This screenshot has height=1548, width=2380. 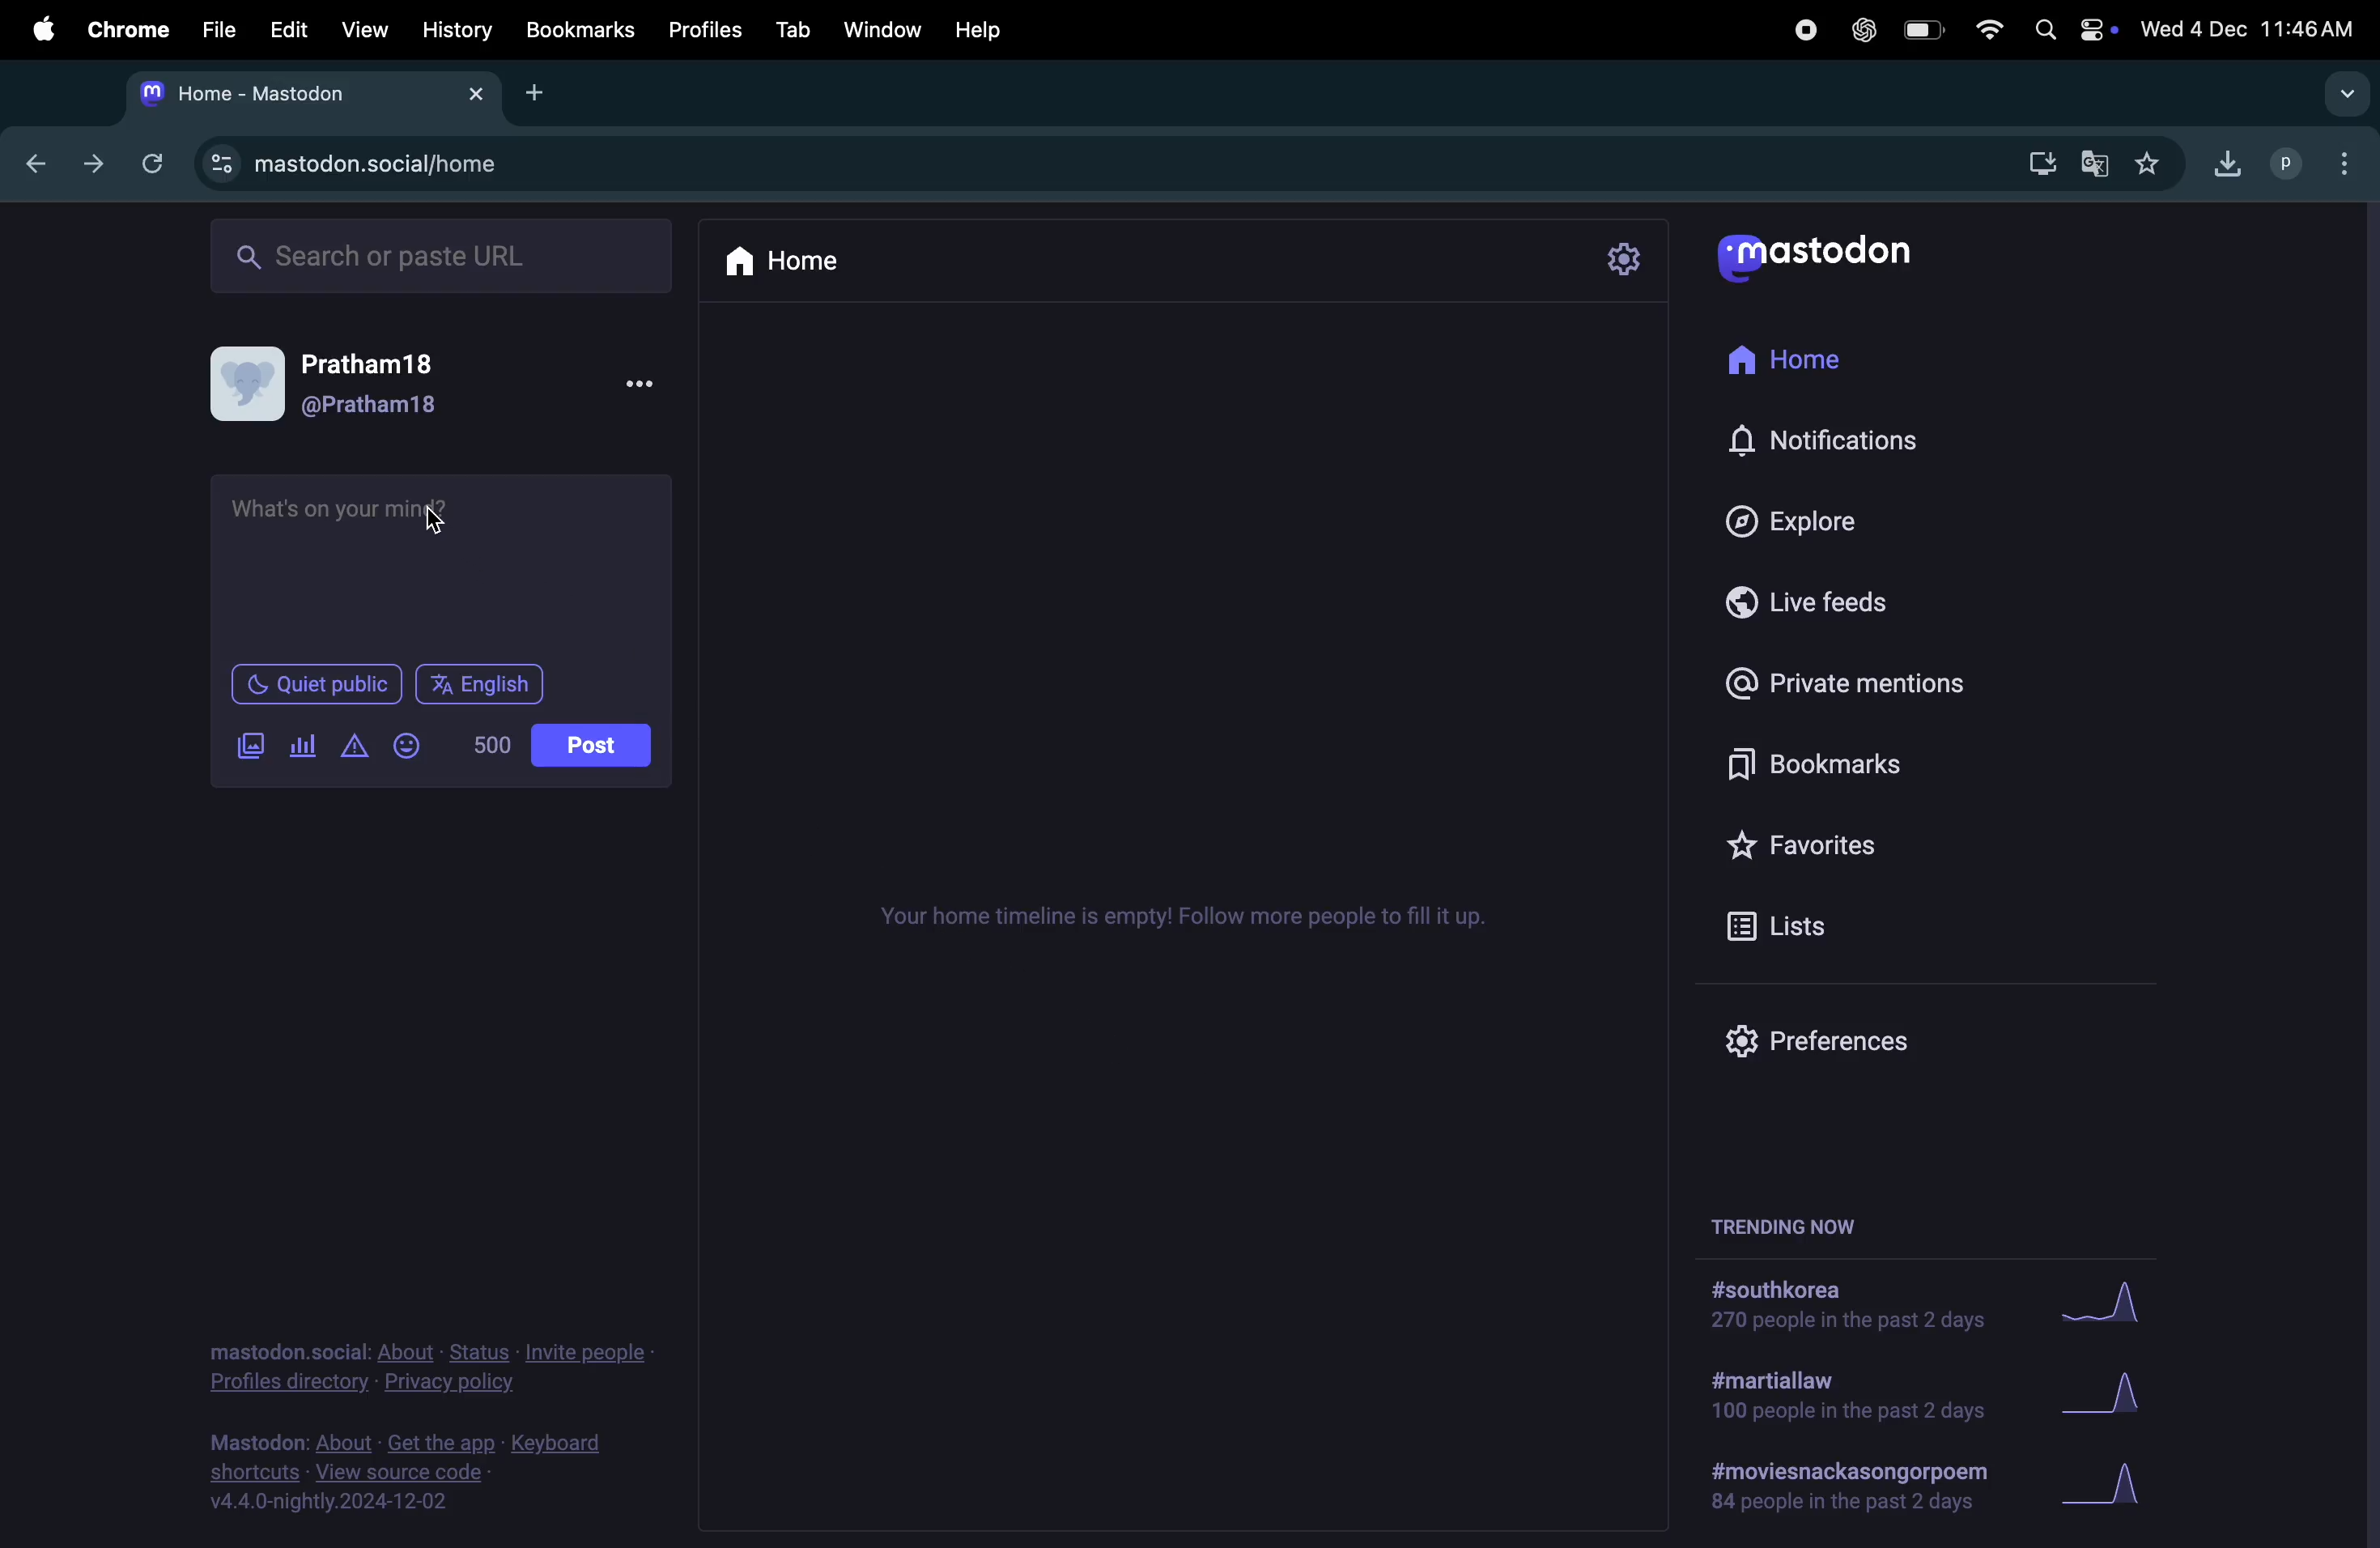 I want to click on Graph, so click(x=2110, y=1300).